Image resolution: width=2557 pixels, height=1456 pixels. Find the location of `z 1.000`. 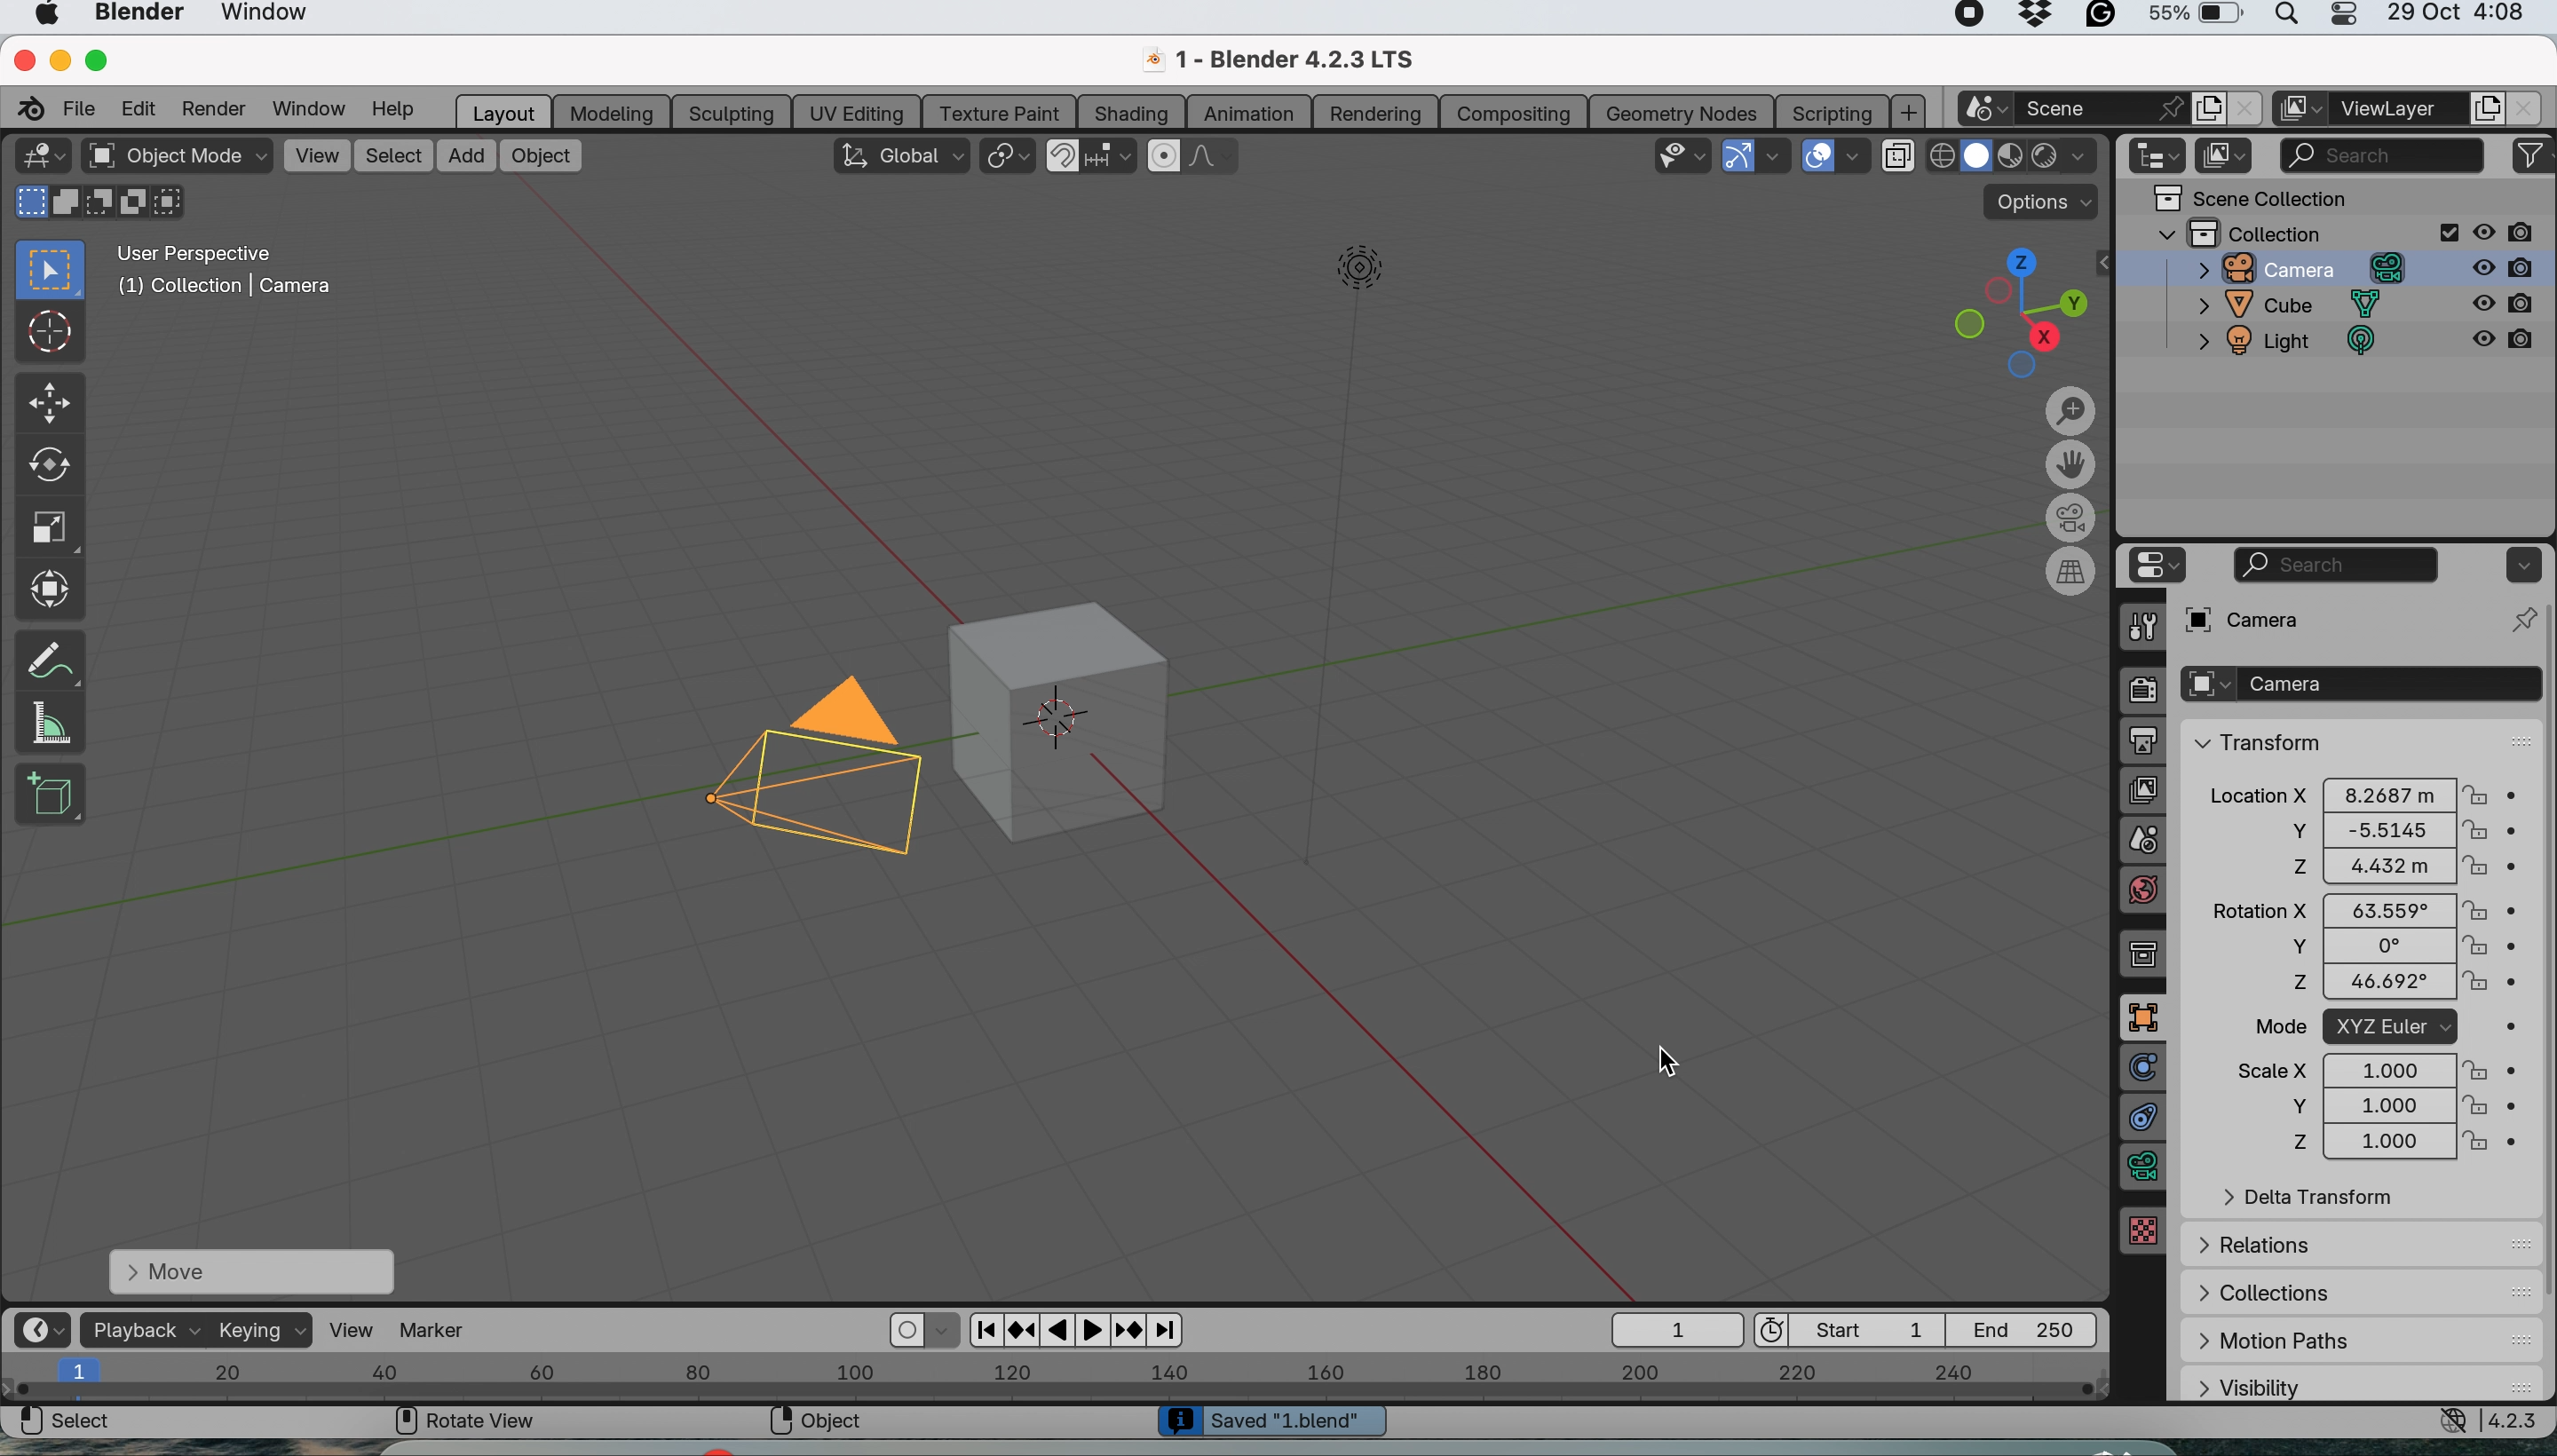

z 1.000 is located at coordinates (2379, 1144).